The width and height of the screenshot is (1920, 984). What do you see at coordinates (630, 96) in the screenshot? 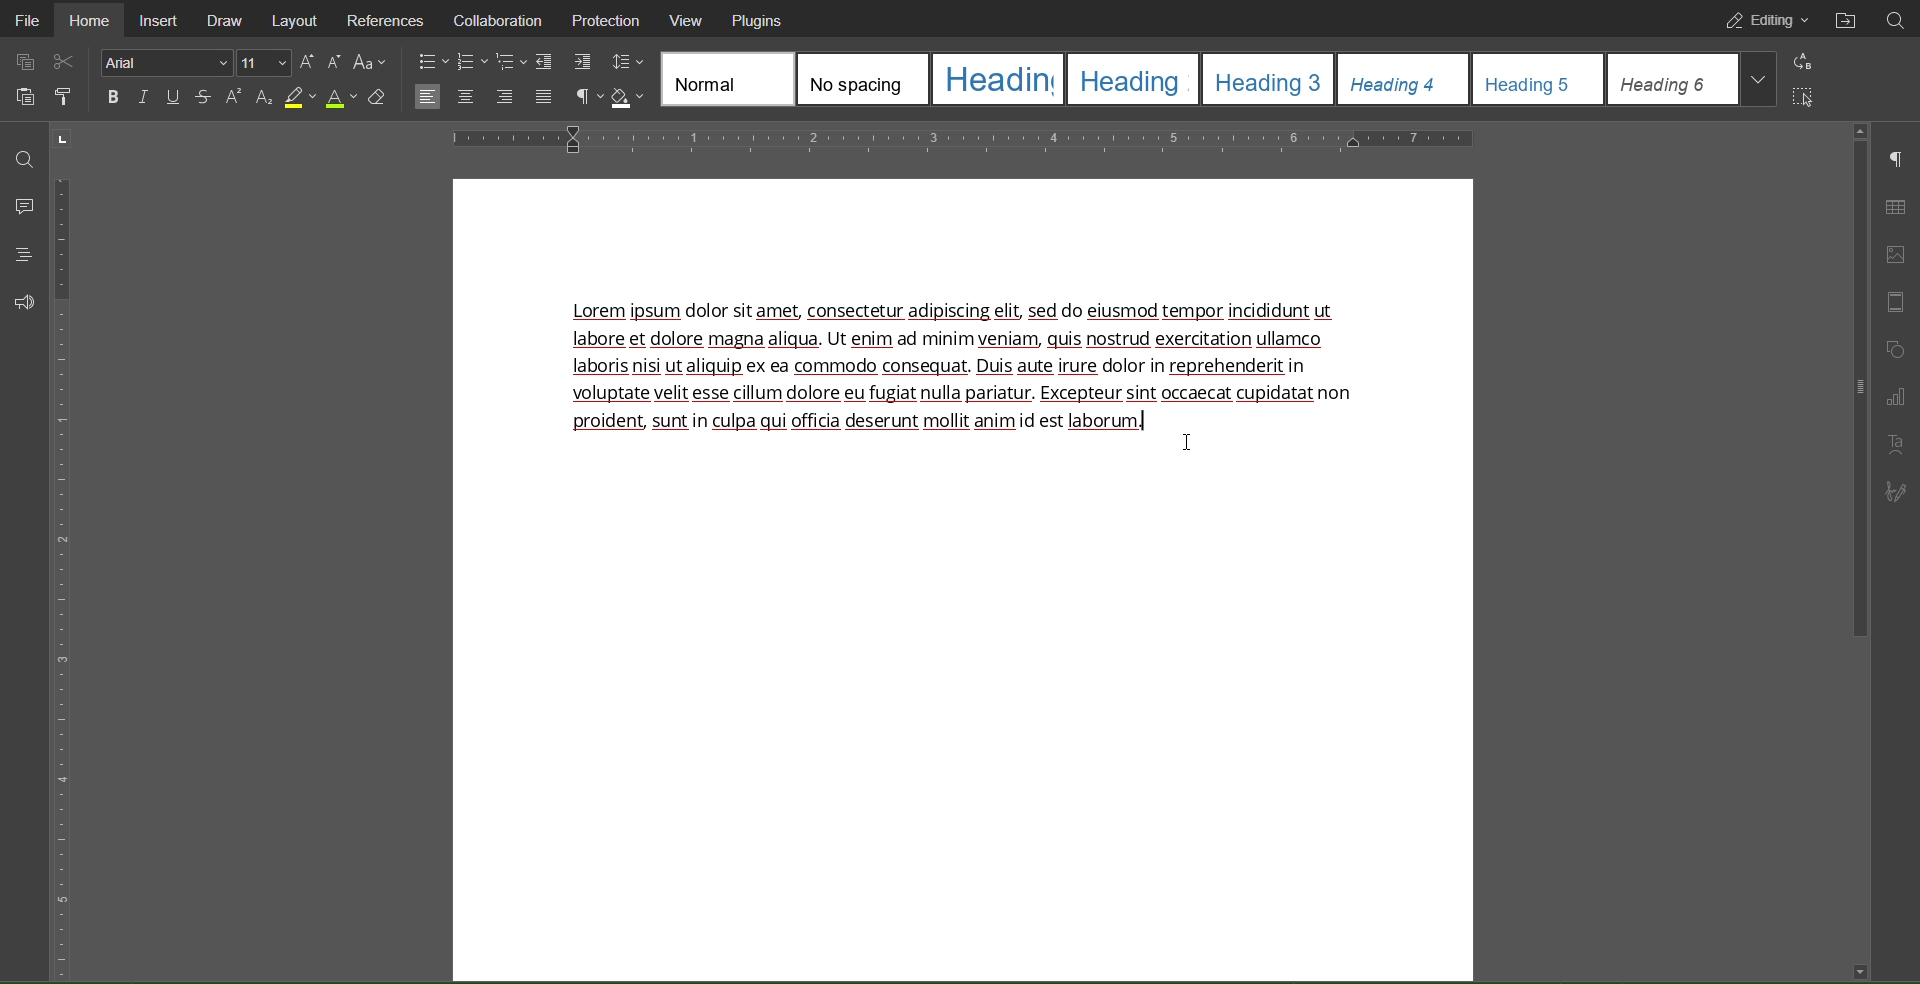
I see `Fill Color` at bounding box center [630, 96].